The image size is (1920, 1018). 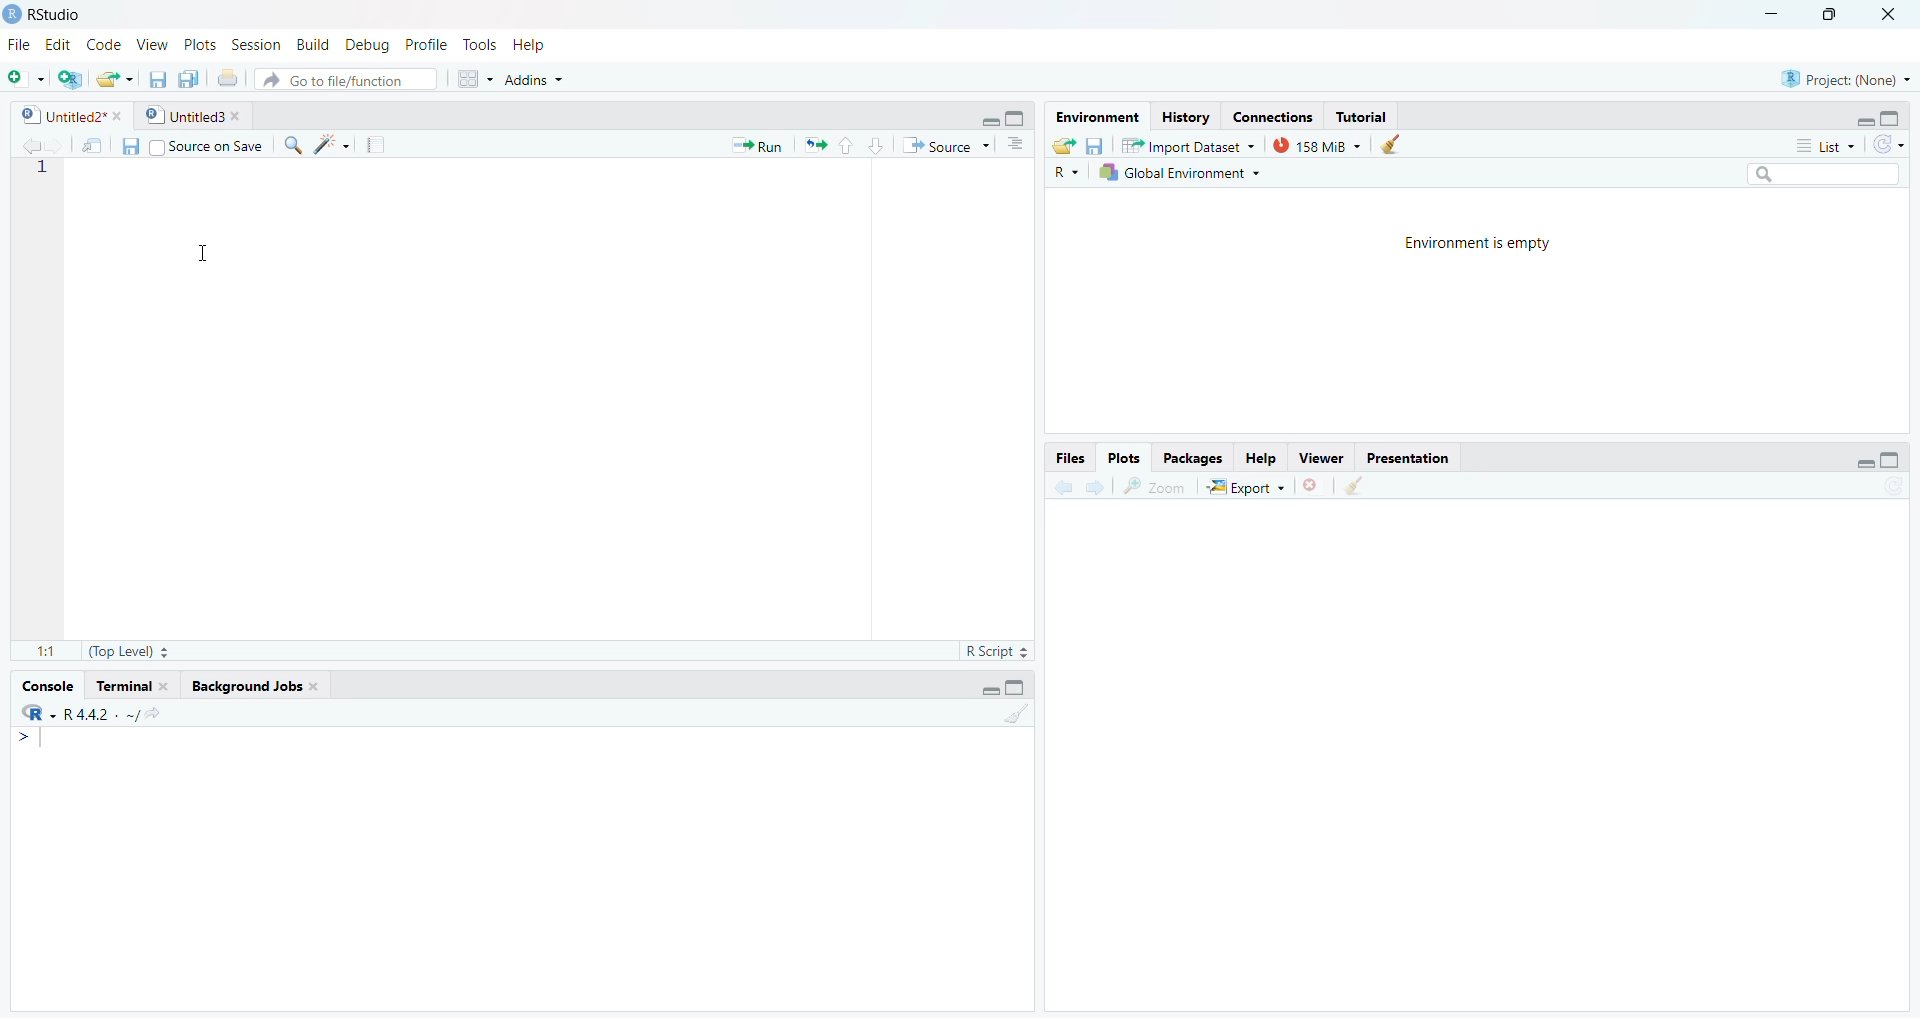 I want to click on Minimize/Maximize, so click(x=1007, y=115).